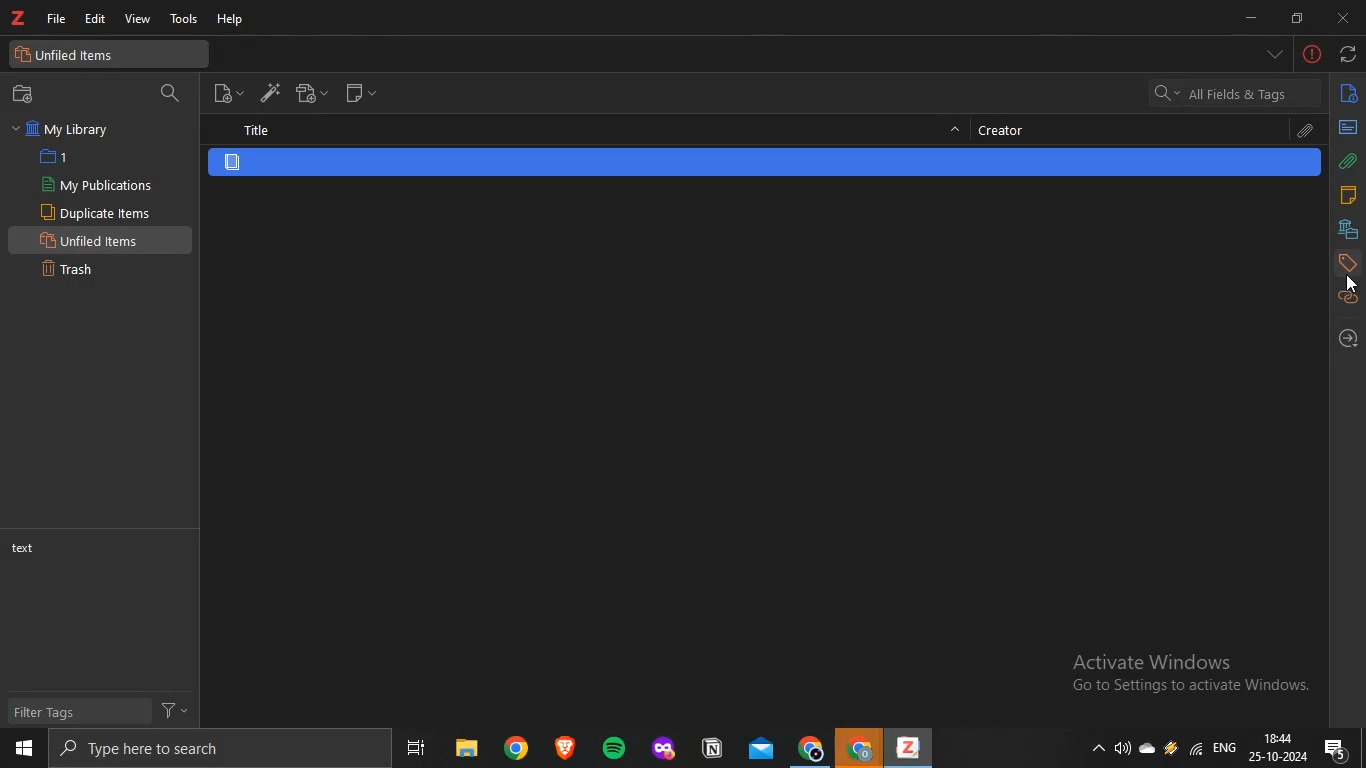  Describe the element at coordinates (614, 746) in the screenshot. I see `spotify` at that location.